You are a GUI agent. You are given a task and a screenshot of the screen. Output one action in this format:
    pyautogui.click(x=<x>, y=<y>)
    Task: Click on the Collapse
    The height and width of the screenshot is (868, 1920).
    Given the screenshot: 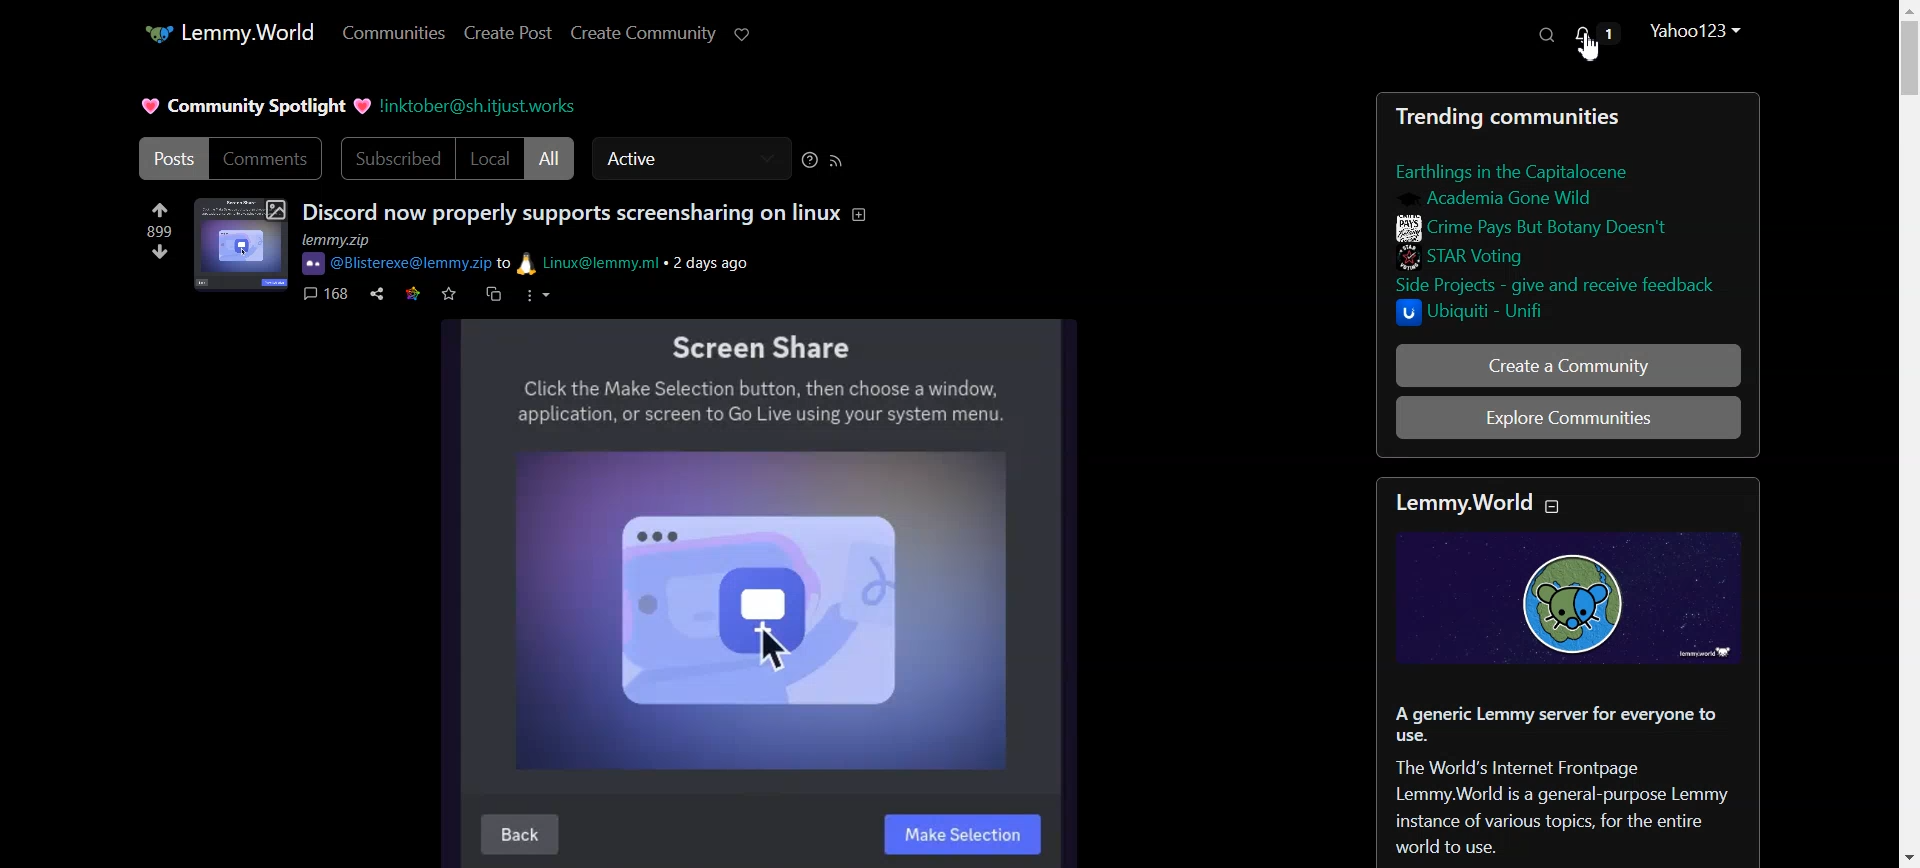 What is the action you would take?
    pyautogui.click(x=1551, y=506)
    